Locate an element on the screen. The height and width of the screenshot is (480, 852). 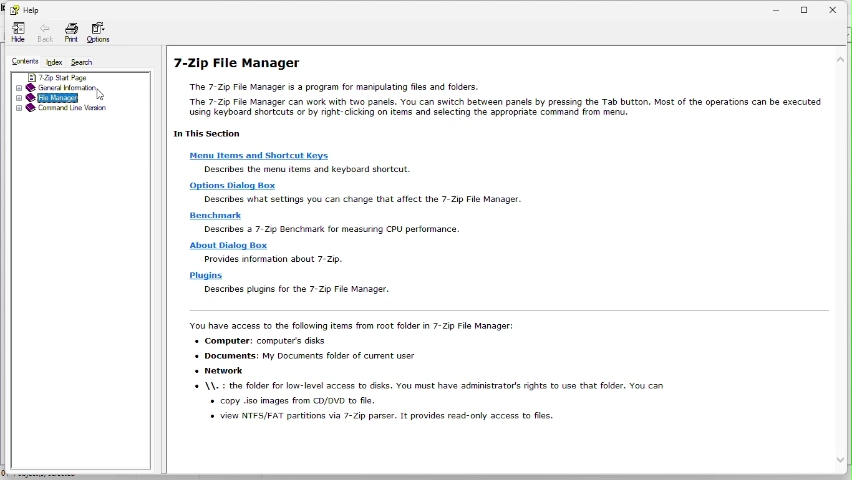
Options dialogue box is located at coordinates (233, 186).